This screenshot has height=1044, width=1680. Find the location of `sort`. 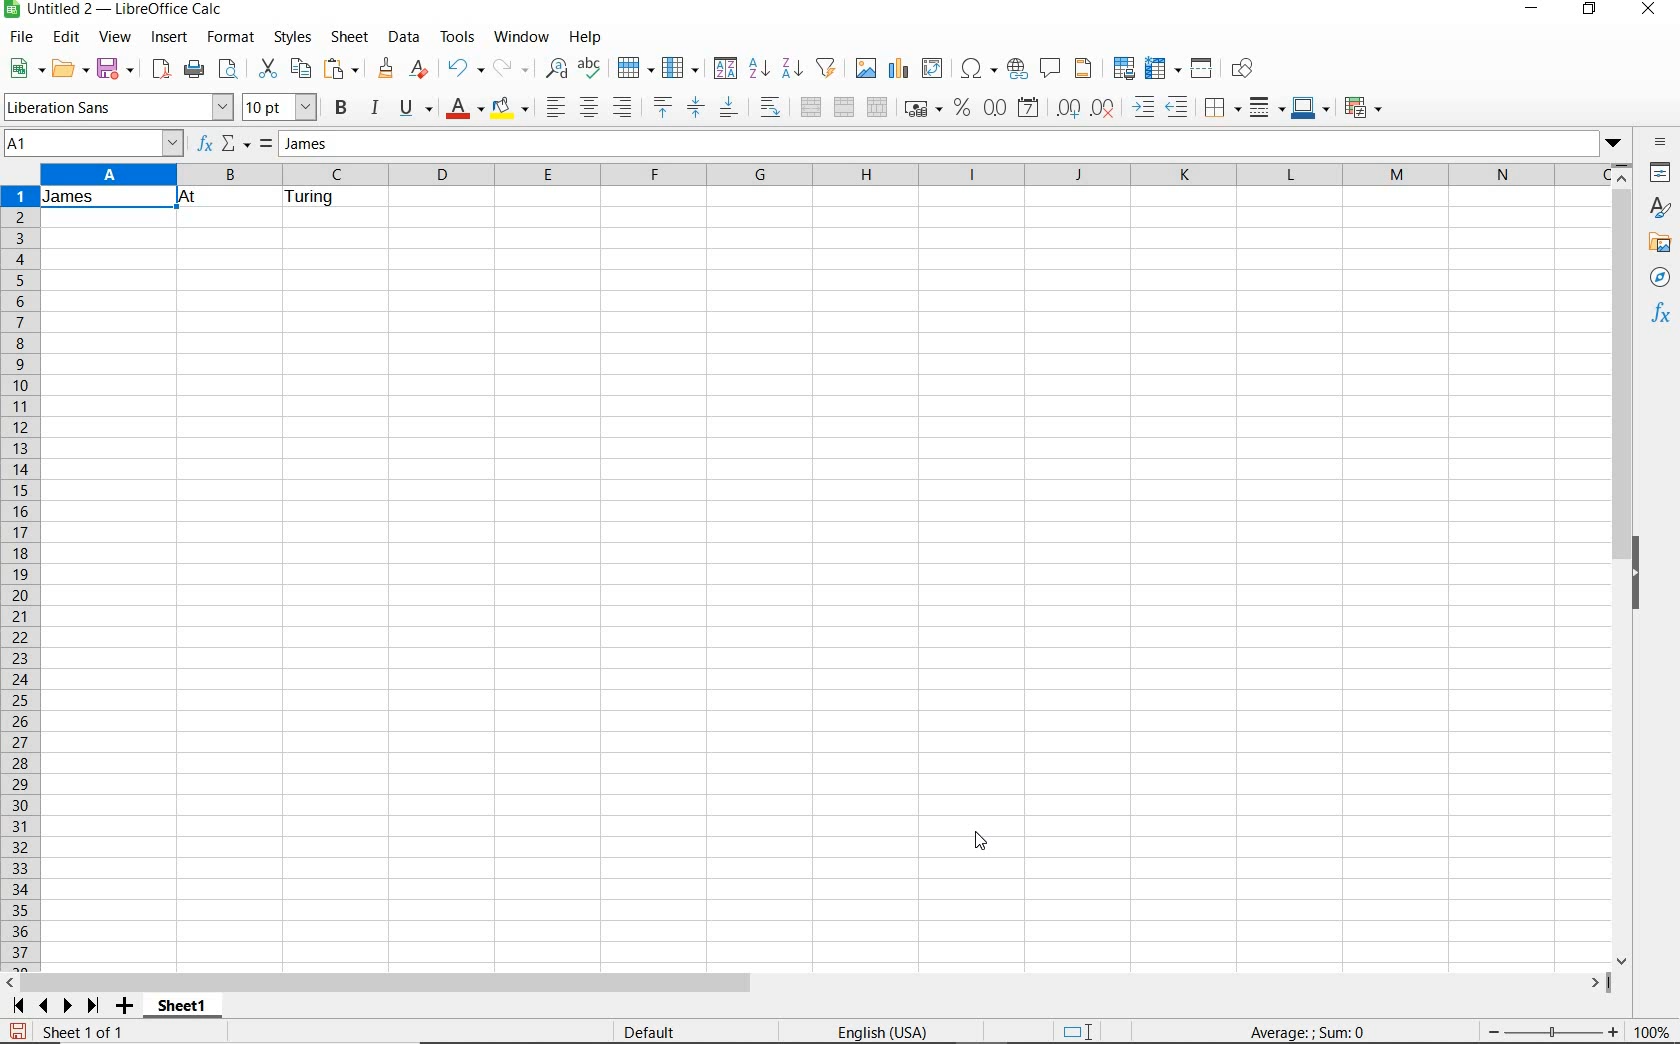

sort is located at coordinates (723, 70).